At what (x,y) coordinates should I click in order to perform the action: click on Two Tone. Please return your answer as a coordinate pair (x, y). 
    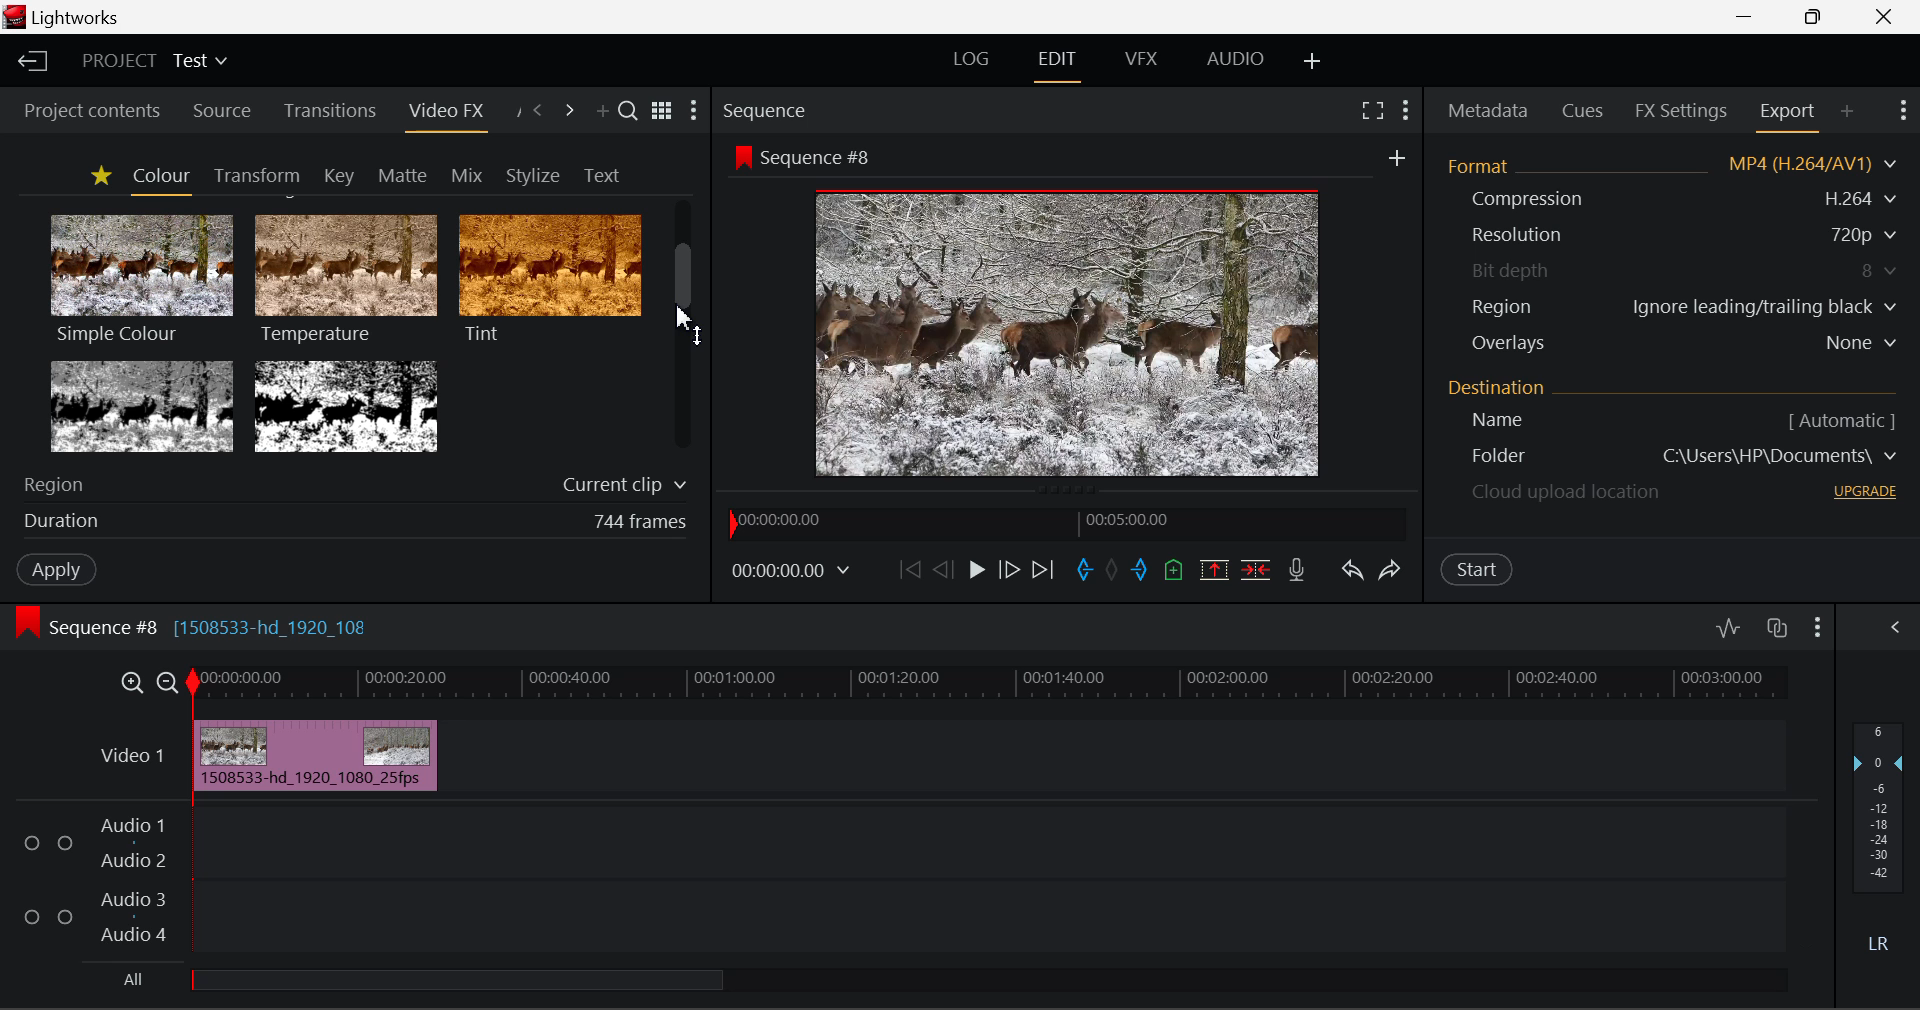
    Looking at the image, I should click on (343, 405).